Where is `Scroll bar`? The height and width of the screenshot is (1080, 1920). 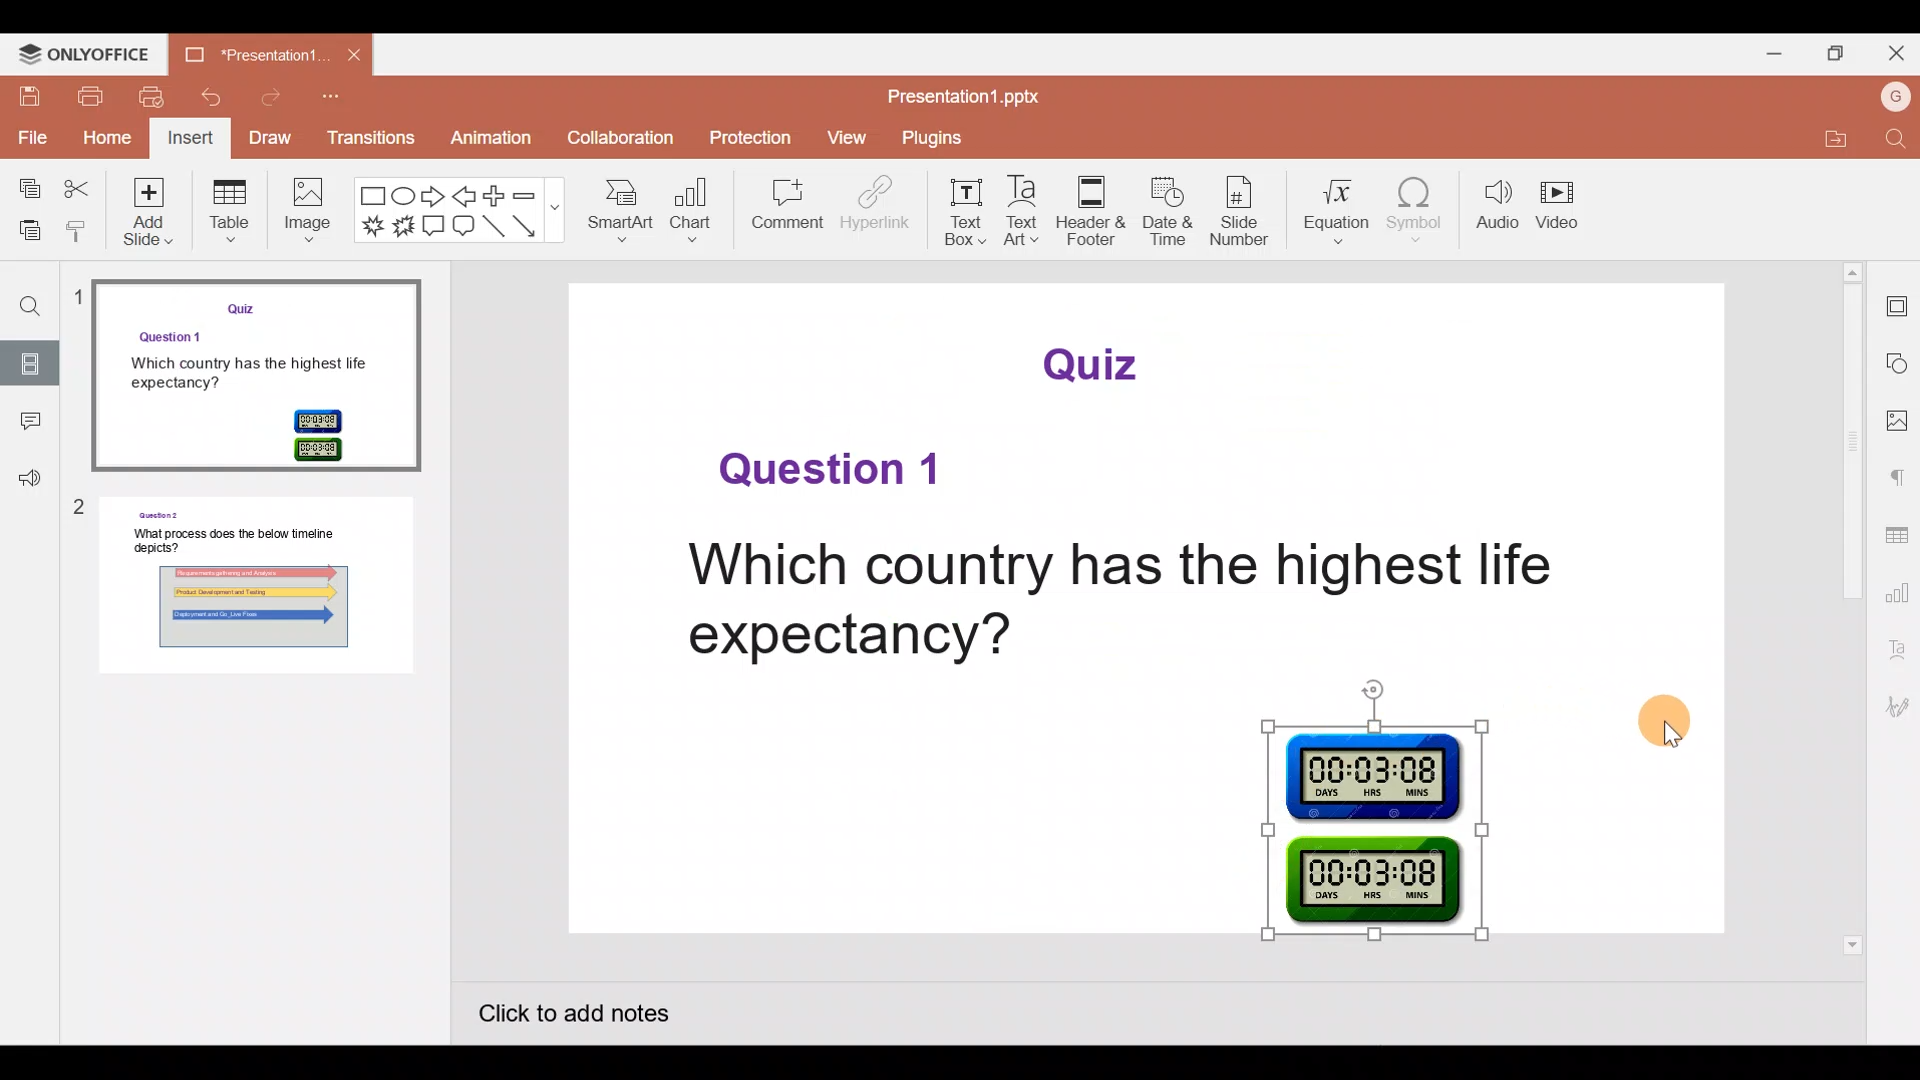
Scroll bar is located at coordinates (1853, 608).